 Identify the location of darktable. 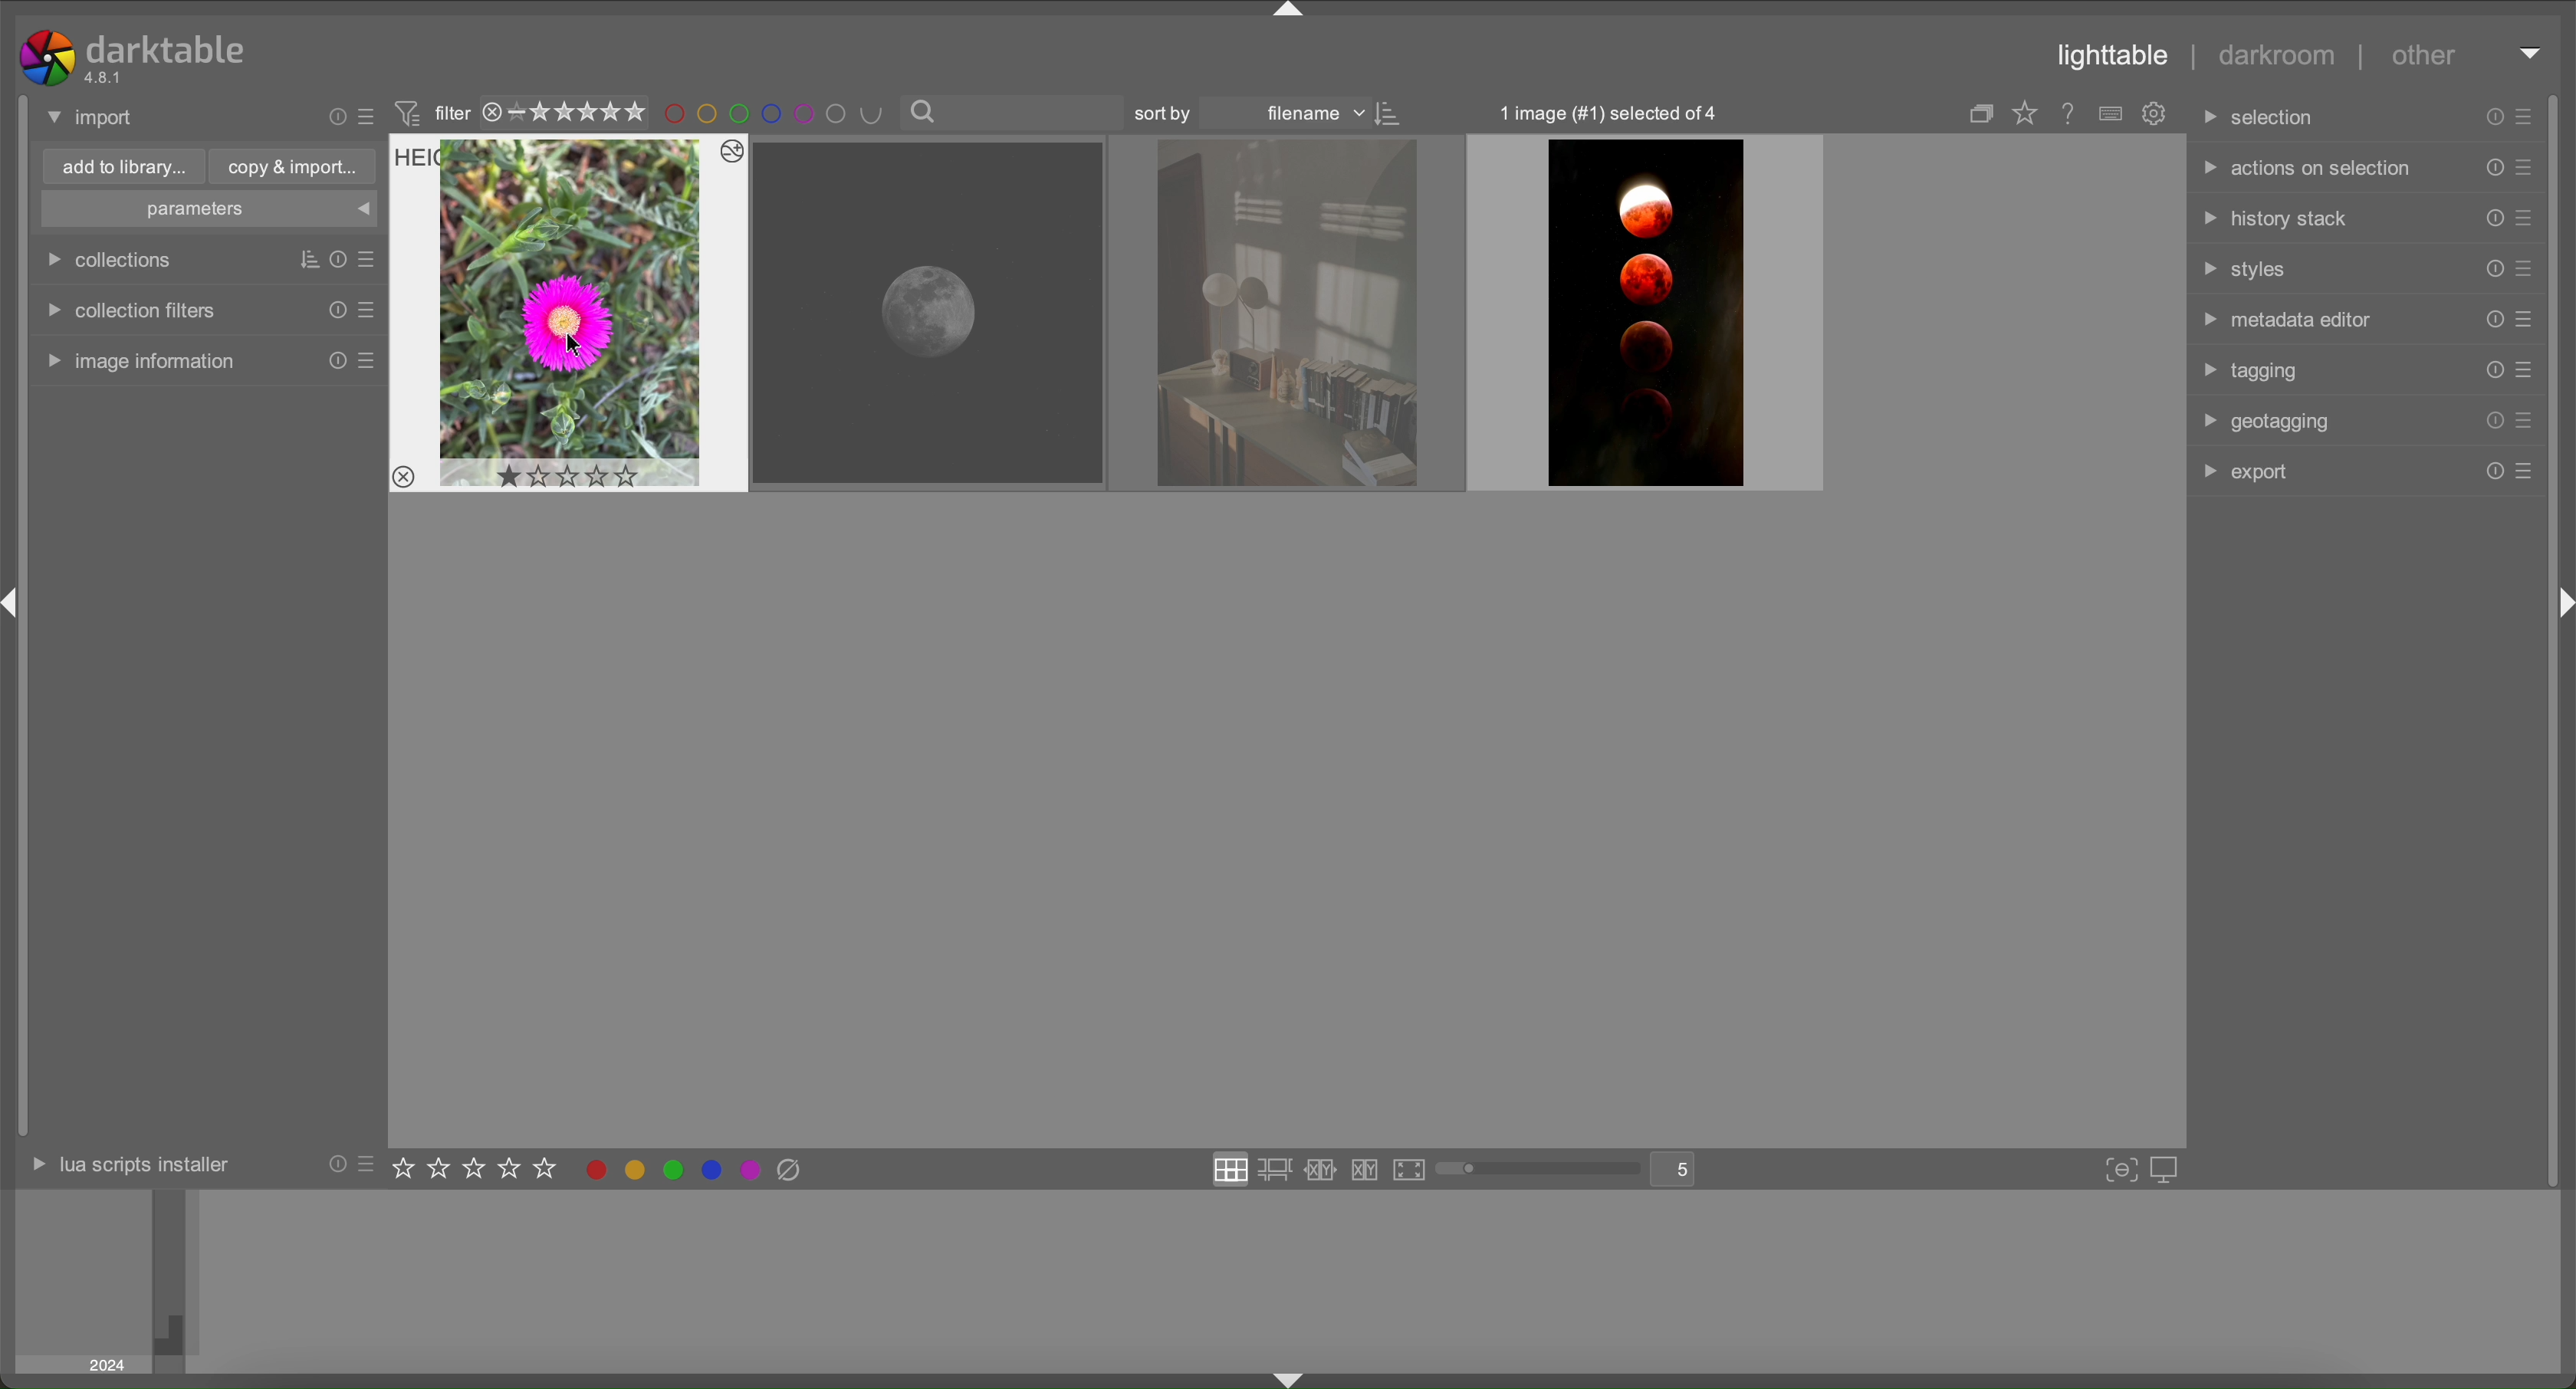
(167, 49).